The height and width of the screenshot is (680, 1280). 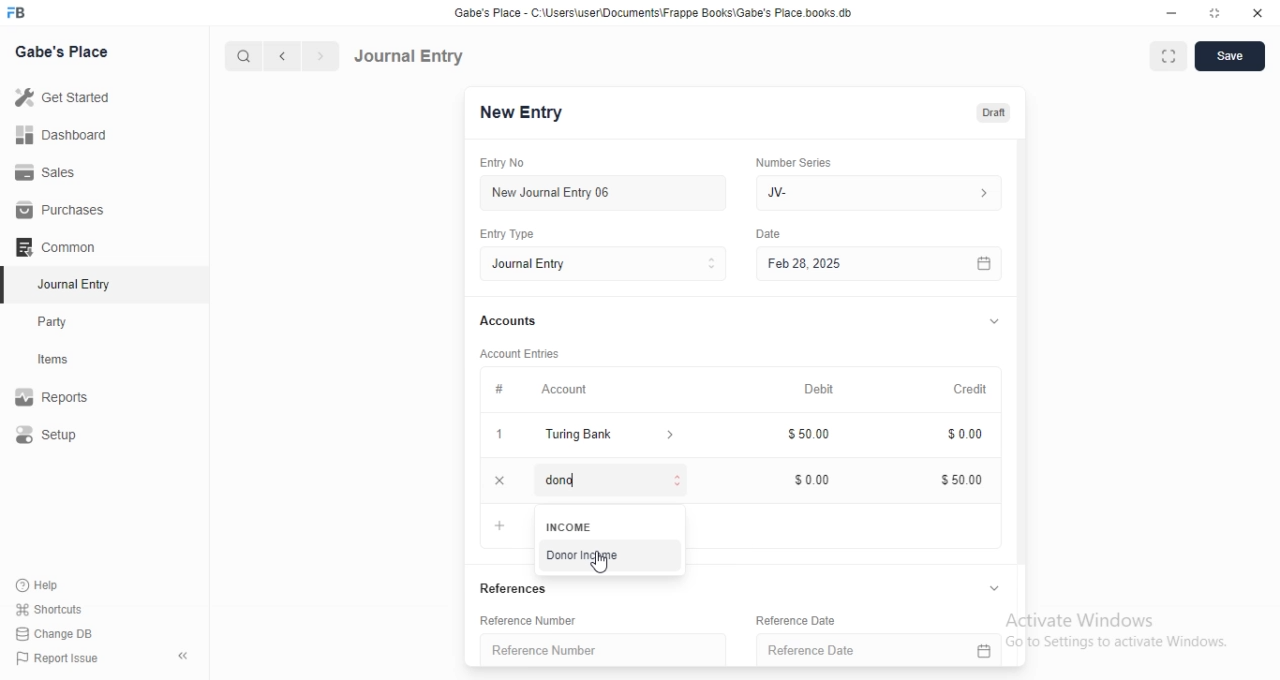 I want to click on JV-, so click(x=878, y=190).